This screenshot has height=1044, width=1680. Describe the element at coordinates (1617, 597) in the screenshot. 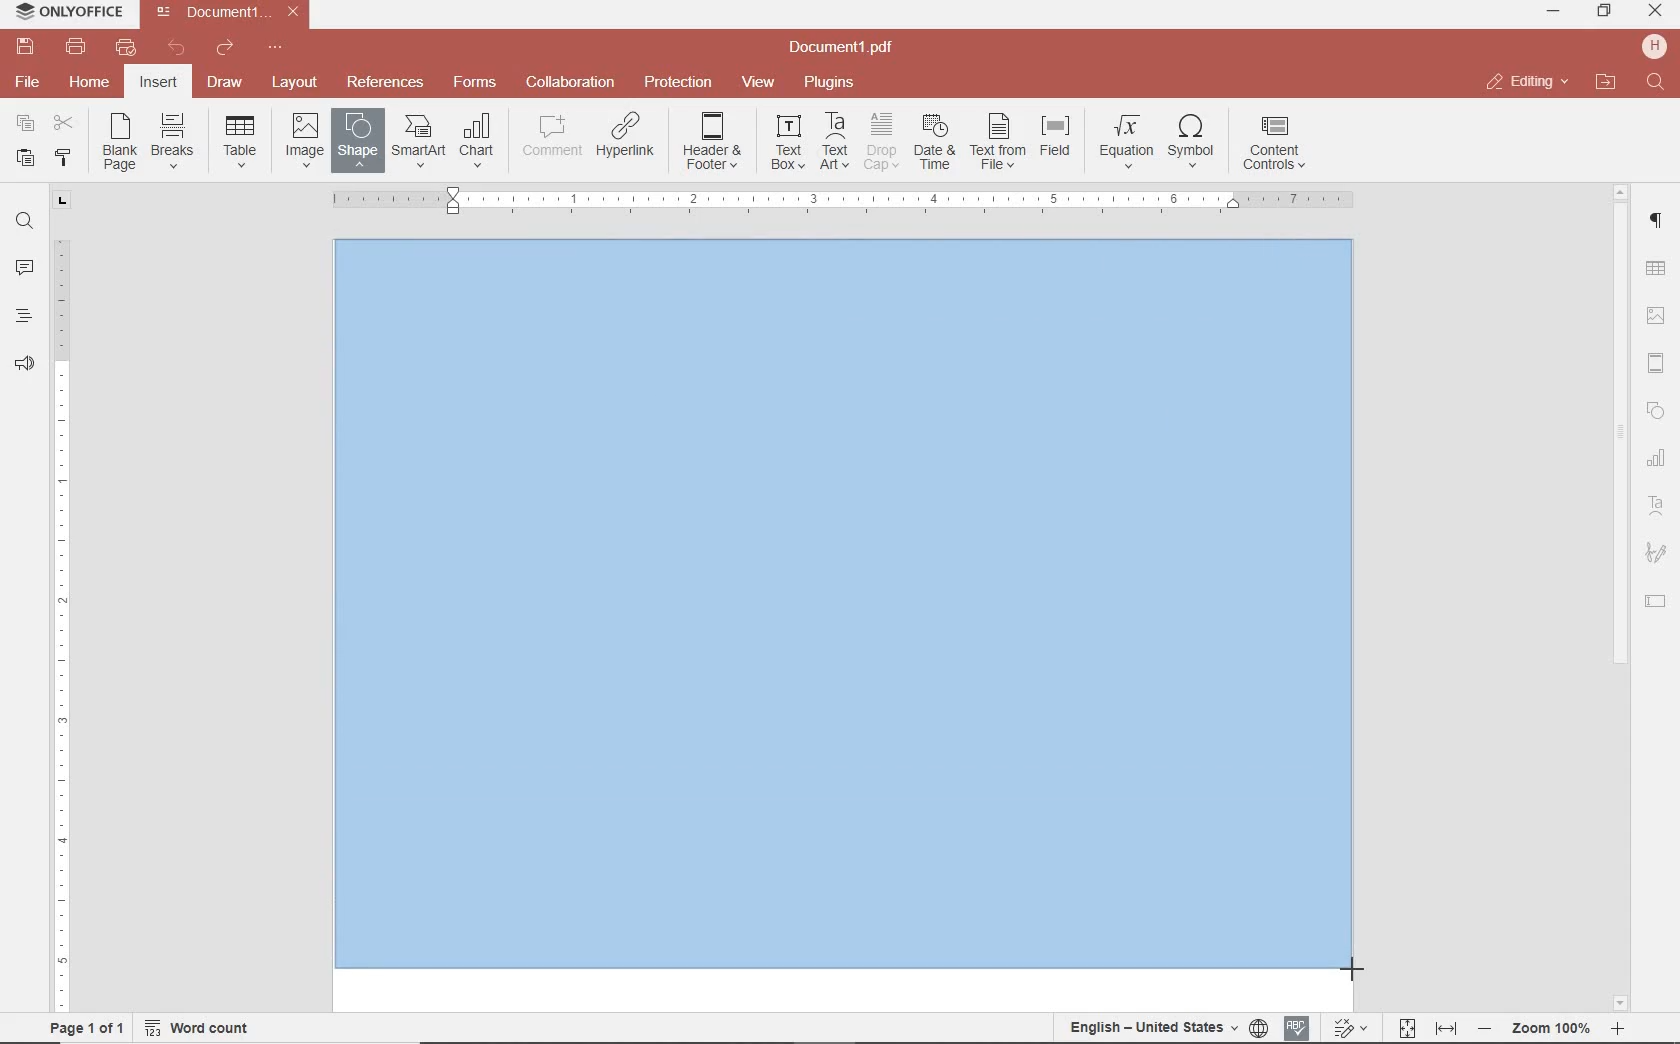

I see `scrollbar` at that location.